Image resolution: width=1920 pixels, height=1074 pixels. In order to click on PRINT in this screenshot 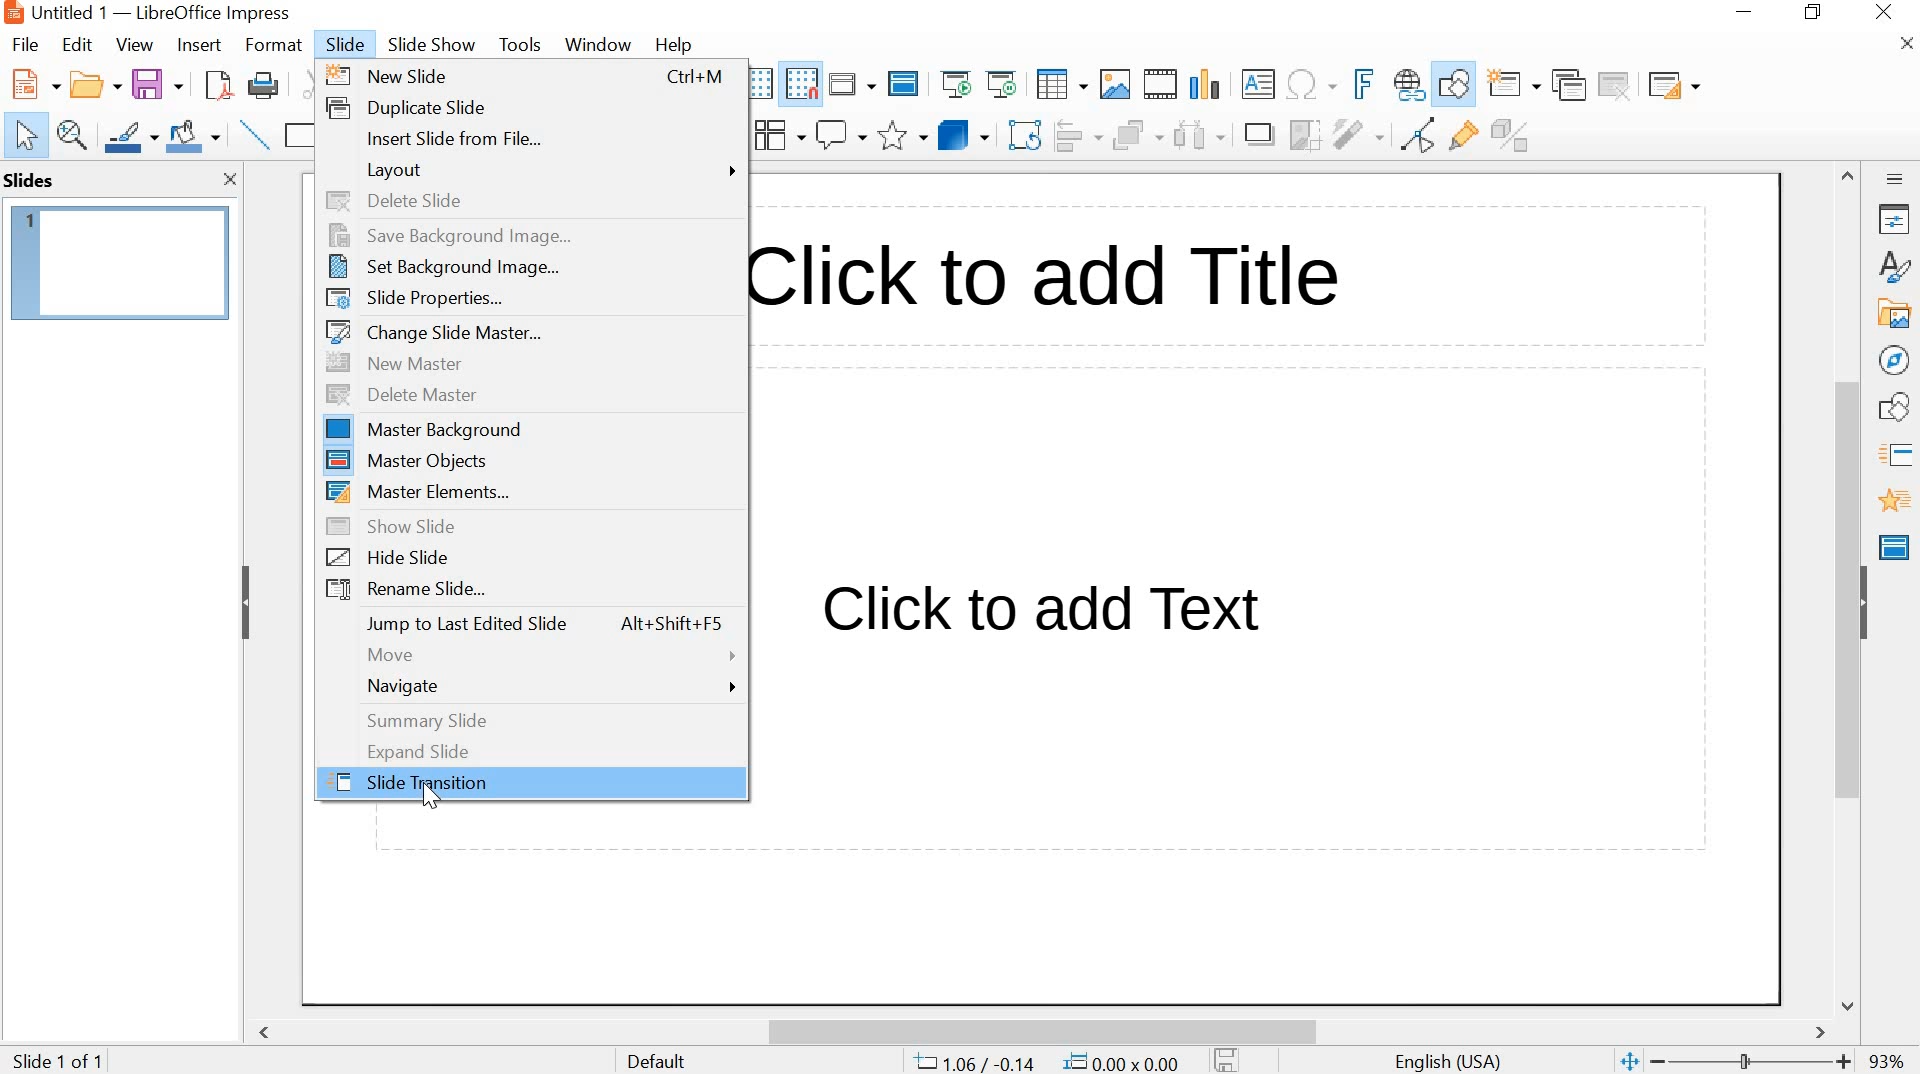, I will do `click(265, 87)`.